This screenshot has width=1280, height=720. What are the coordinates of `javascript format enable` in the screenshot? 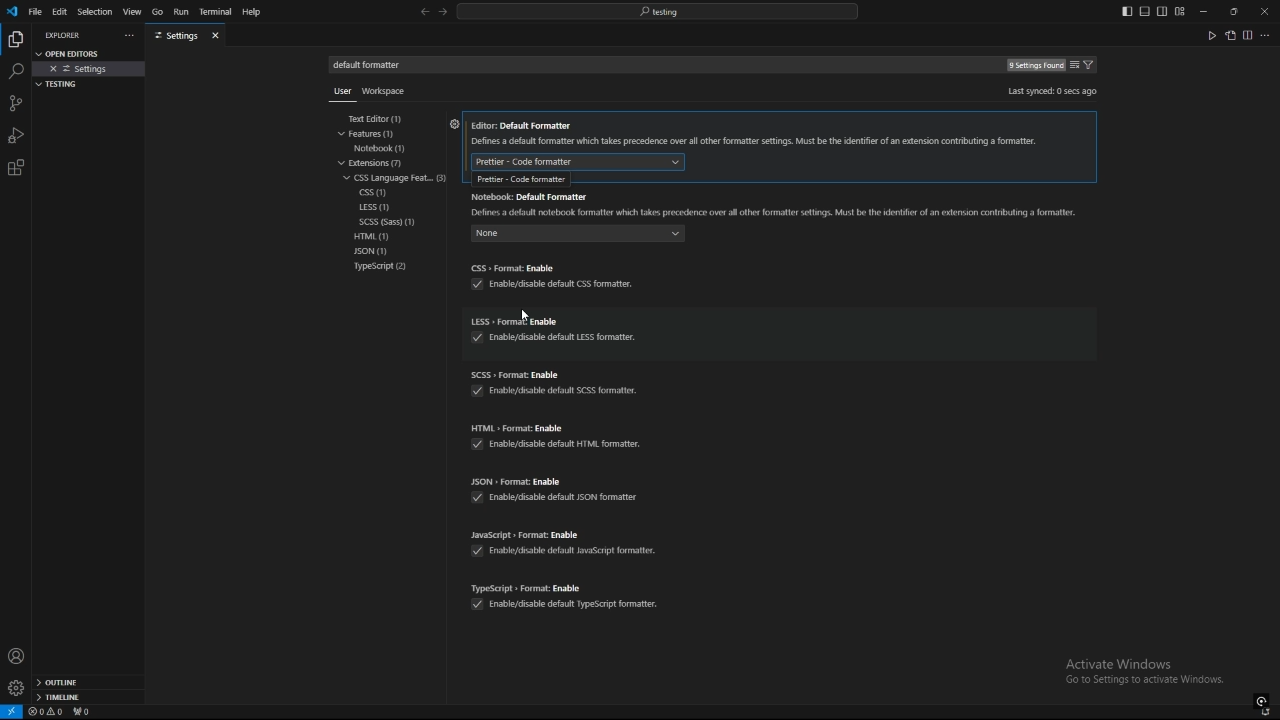 It's located at (565, 533).